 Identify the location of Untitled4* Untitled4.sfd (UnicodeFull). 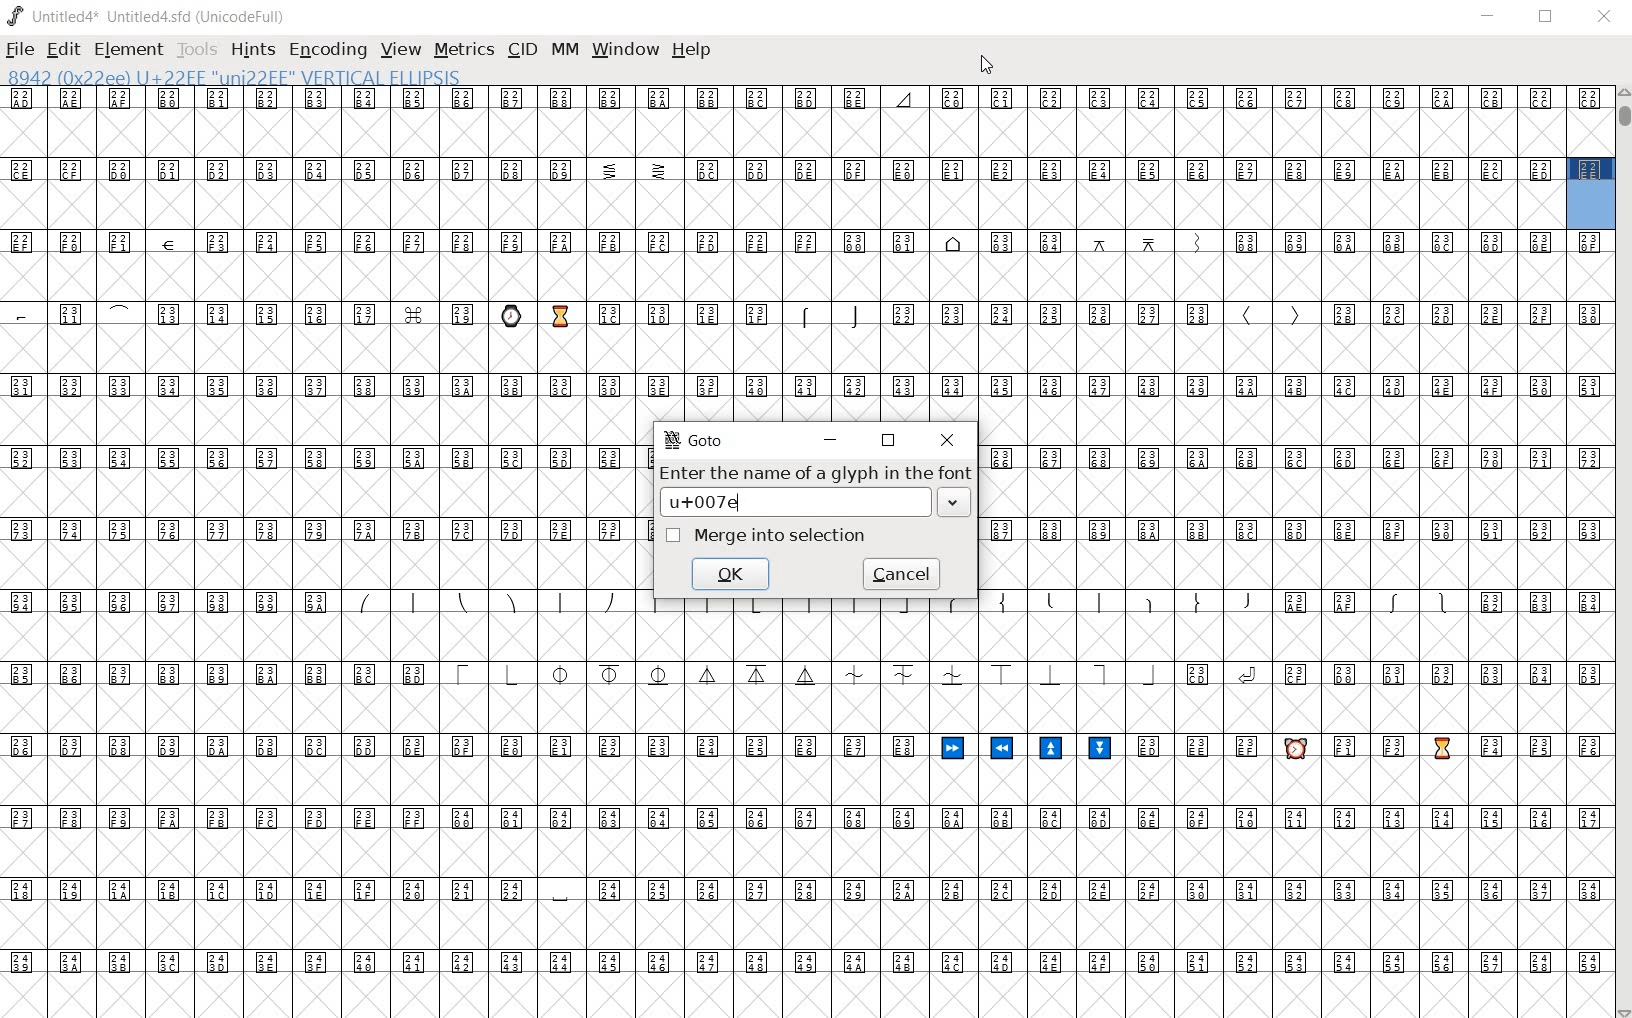
(147, 17).